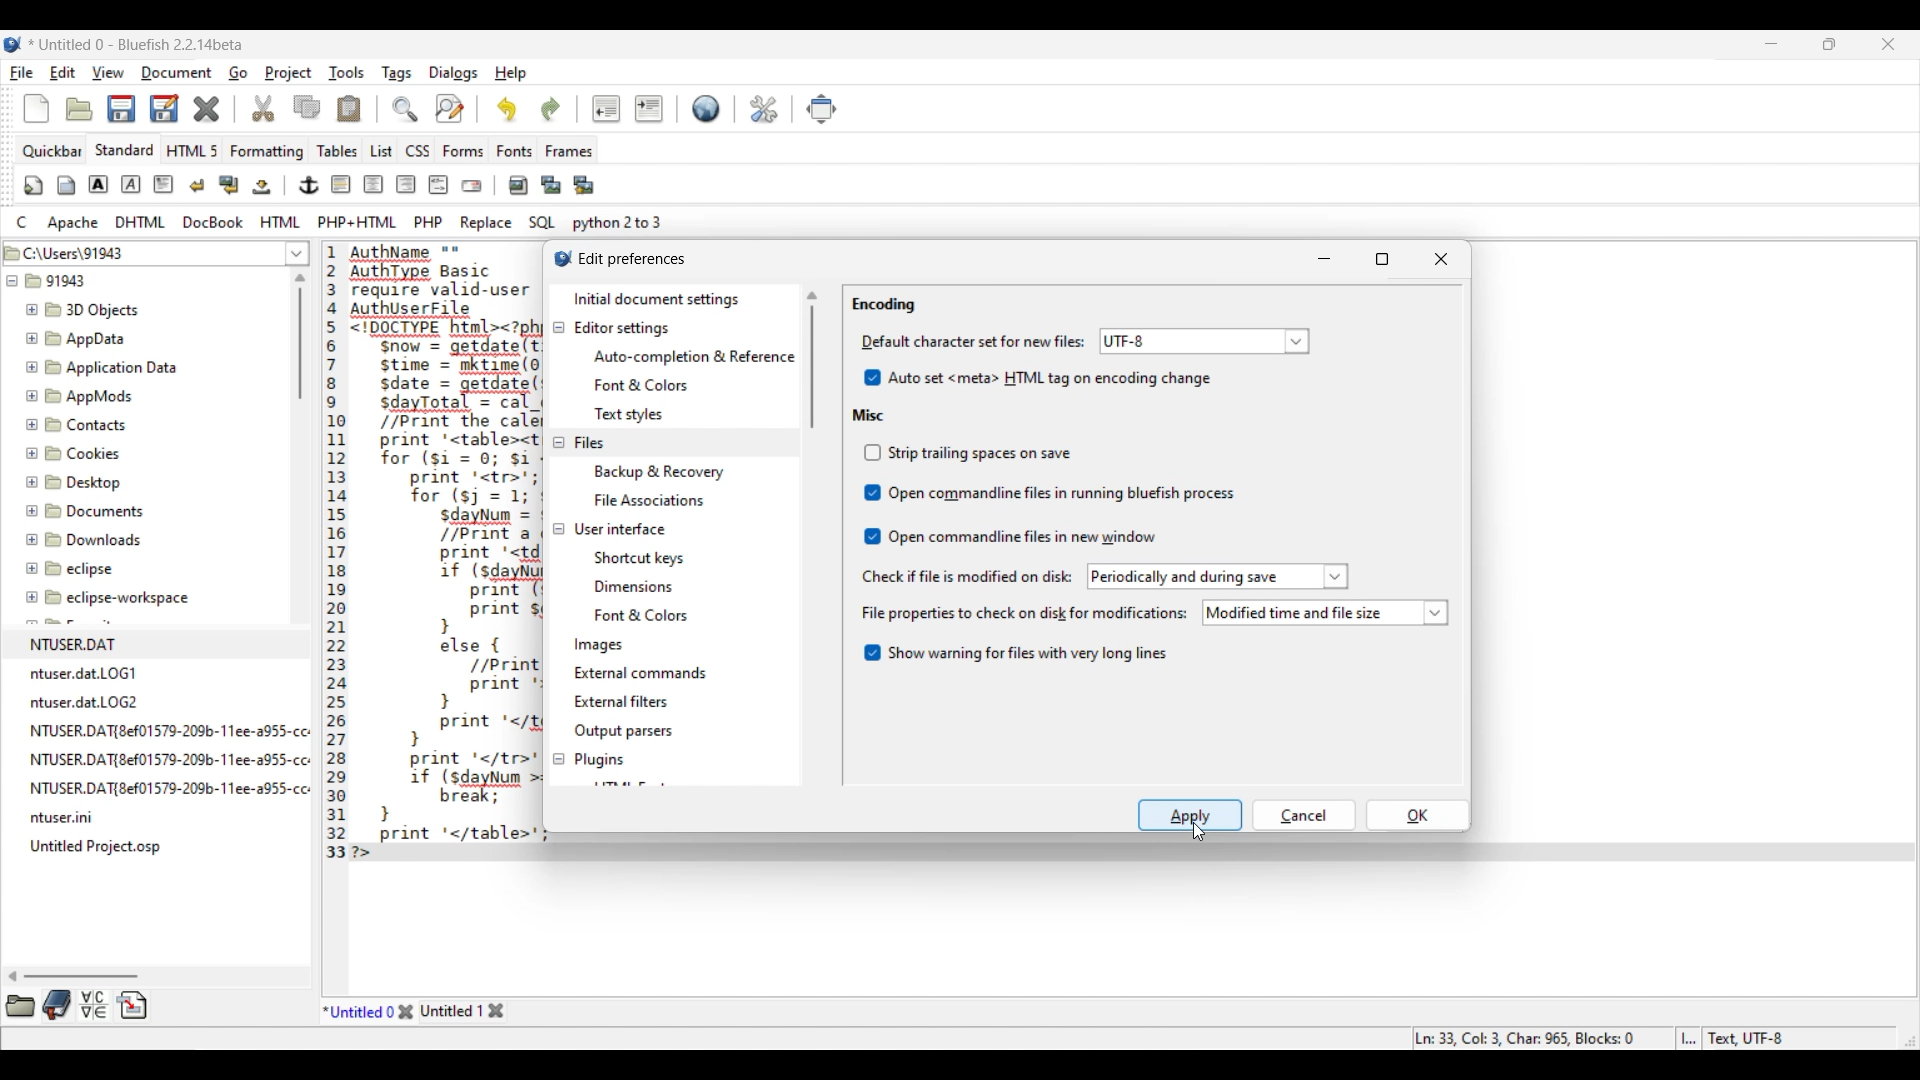 The width and height of the screenshot is (1920, 1080). Describe the element at coordinates (642, 672) in the screenshot. I see `External commands` at that location.